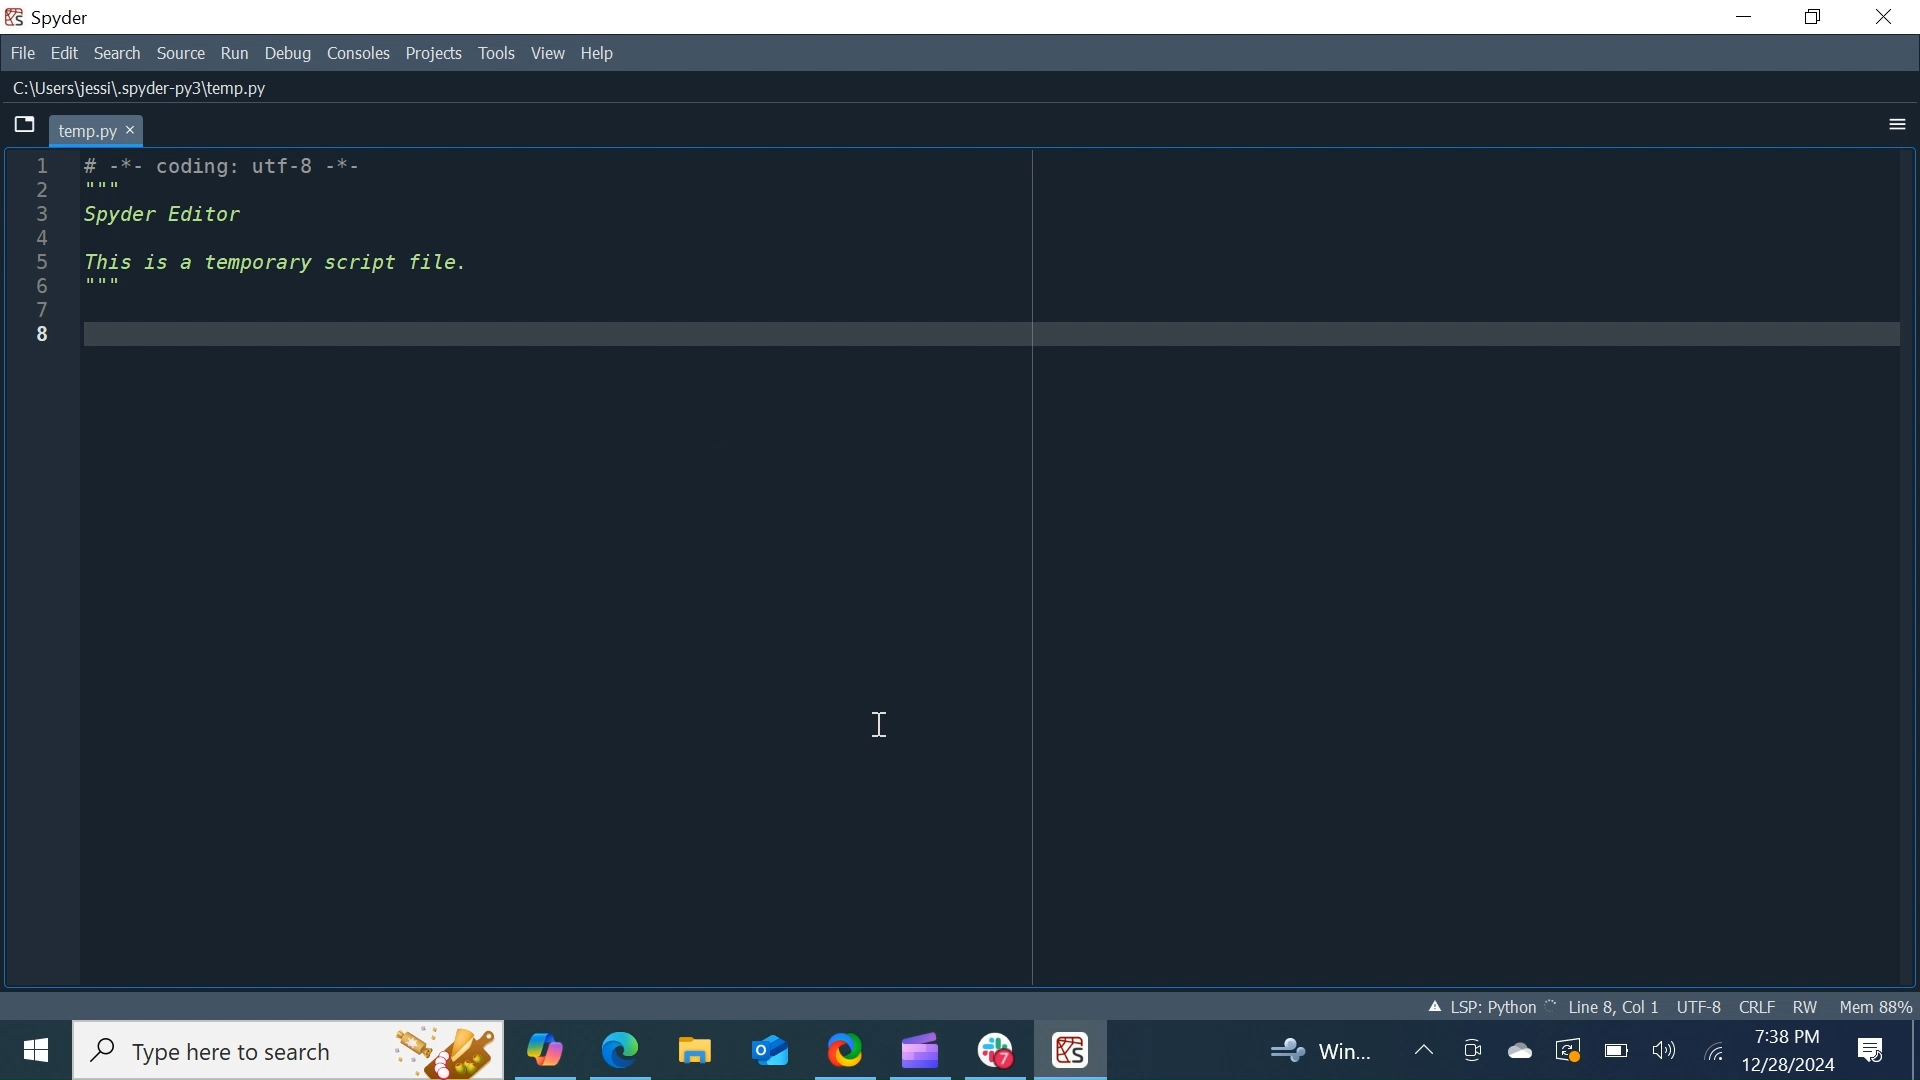 The height and width of the screenshot is (1080, 1920). Describe the element at coordinates (1502, 1007) in the screenshot. I see `Language` at that location.